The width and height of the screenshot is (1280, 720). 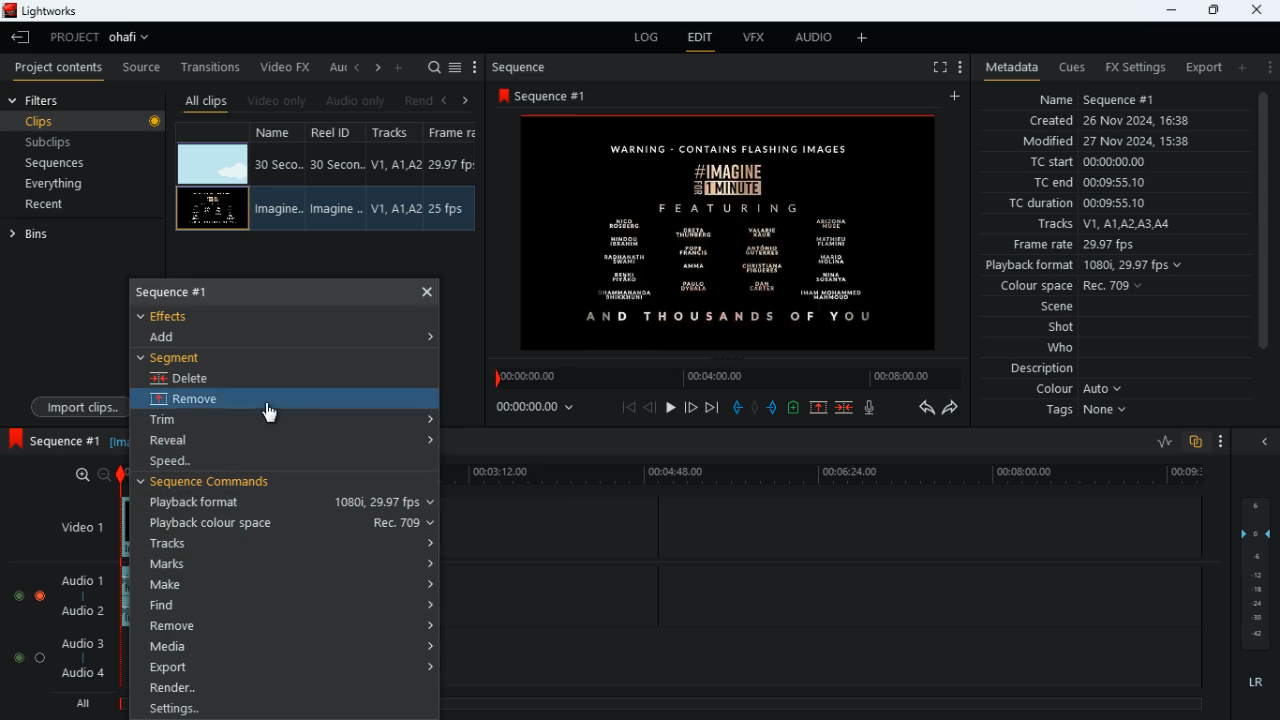 What do you see at coordinates (210, 66) in the screenshot?
I see `transitions` at bounding box center [210, 66].